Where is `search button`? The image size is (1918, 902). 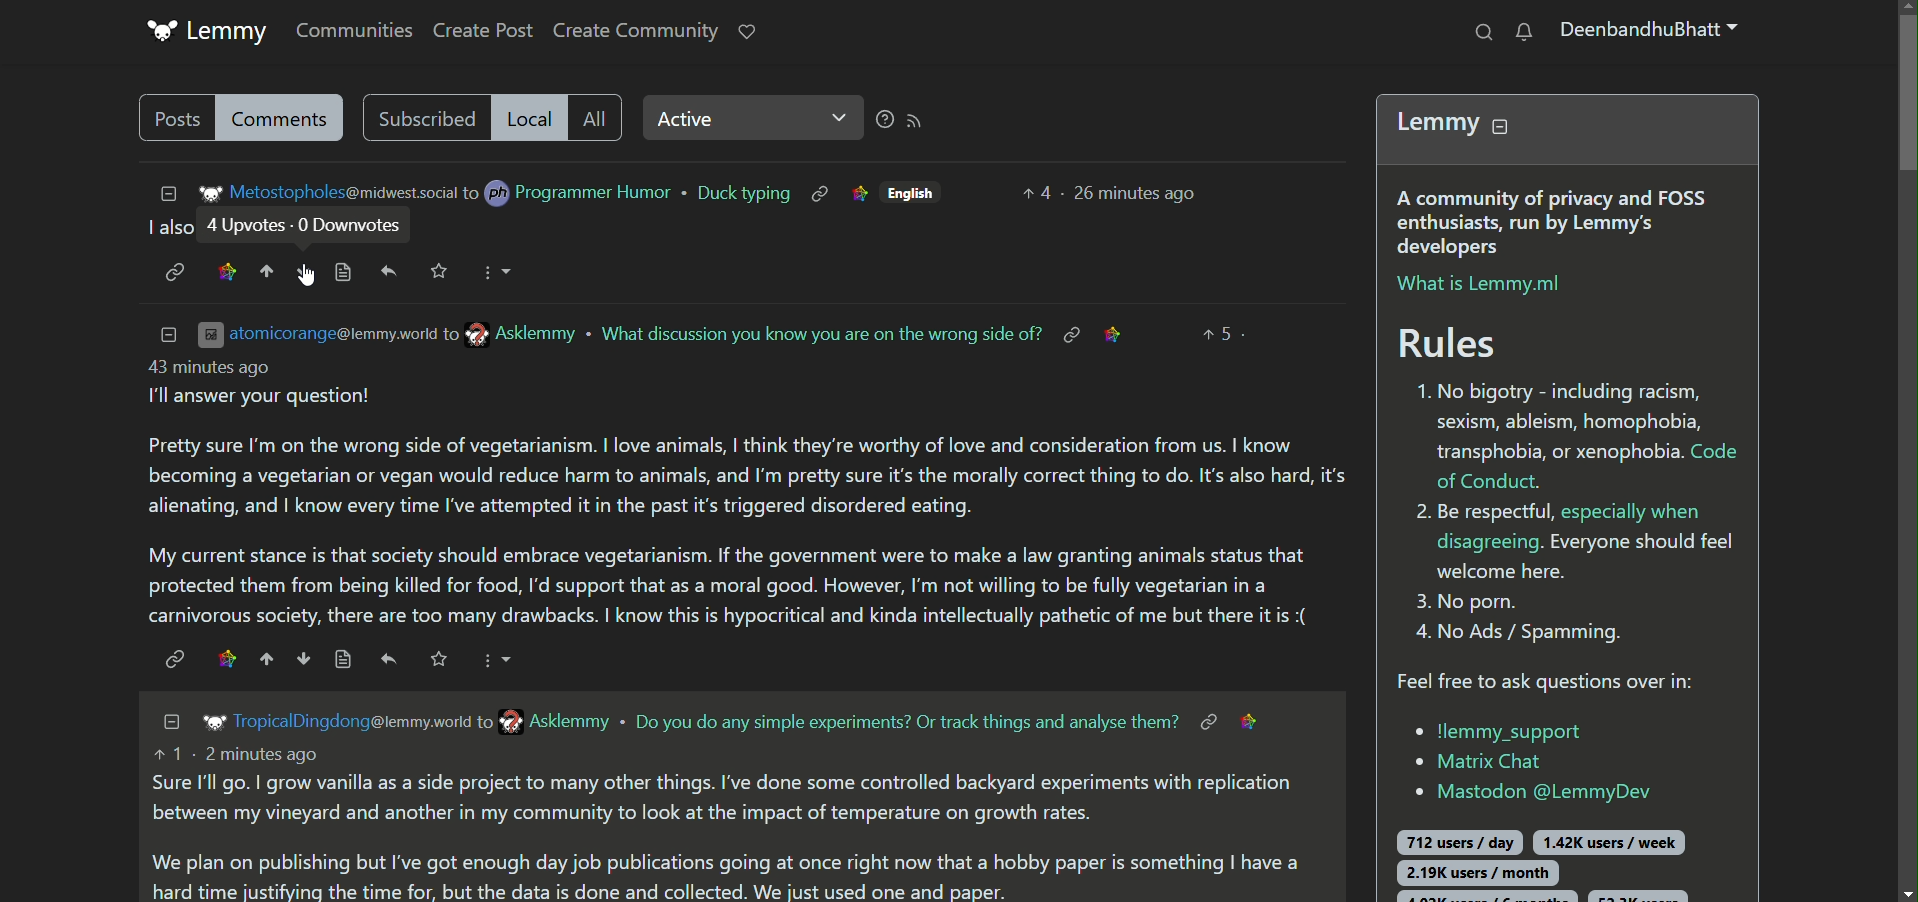
search button is located at coordinates (1481, 31).